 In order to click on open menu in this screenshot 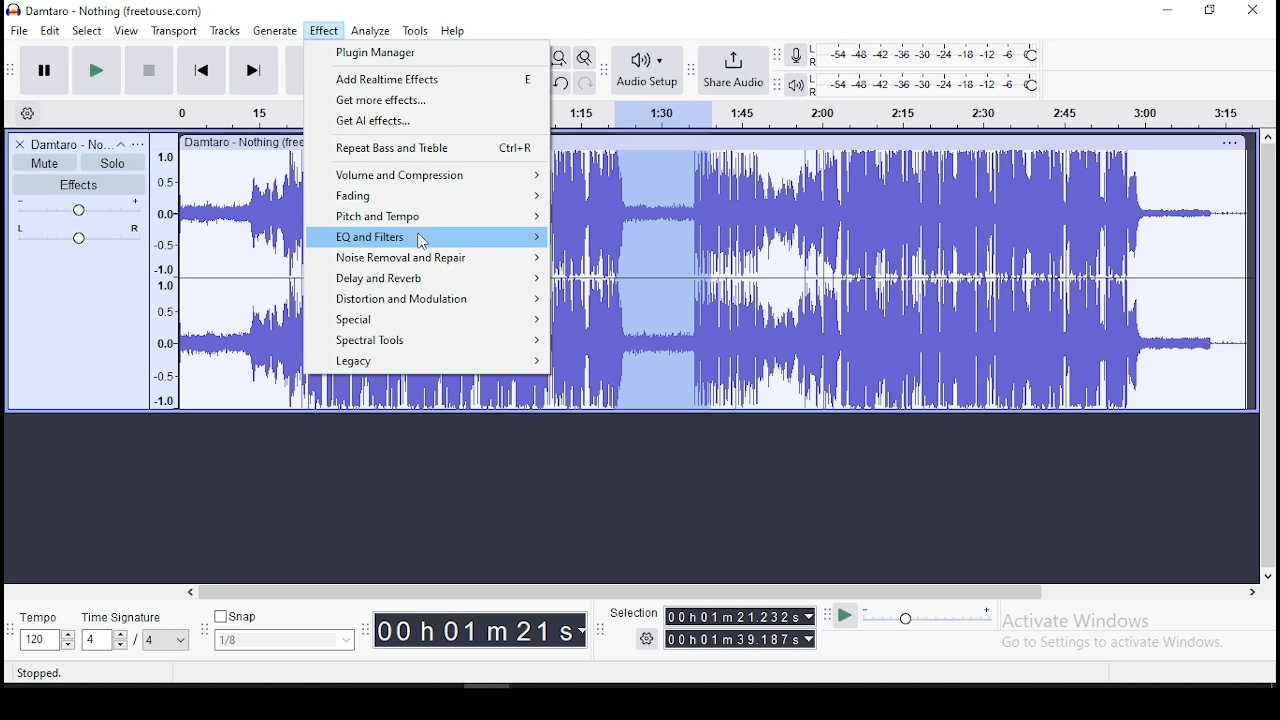, I will do `click(138, 144)`.